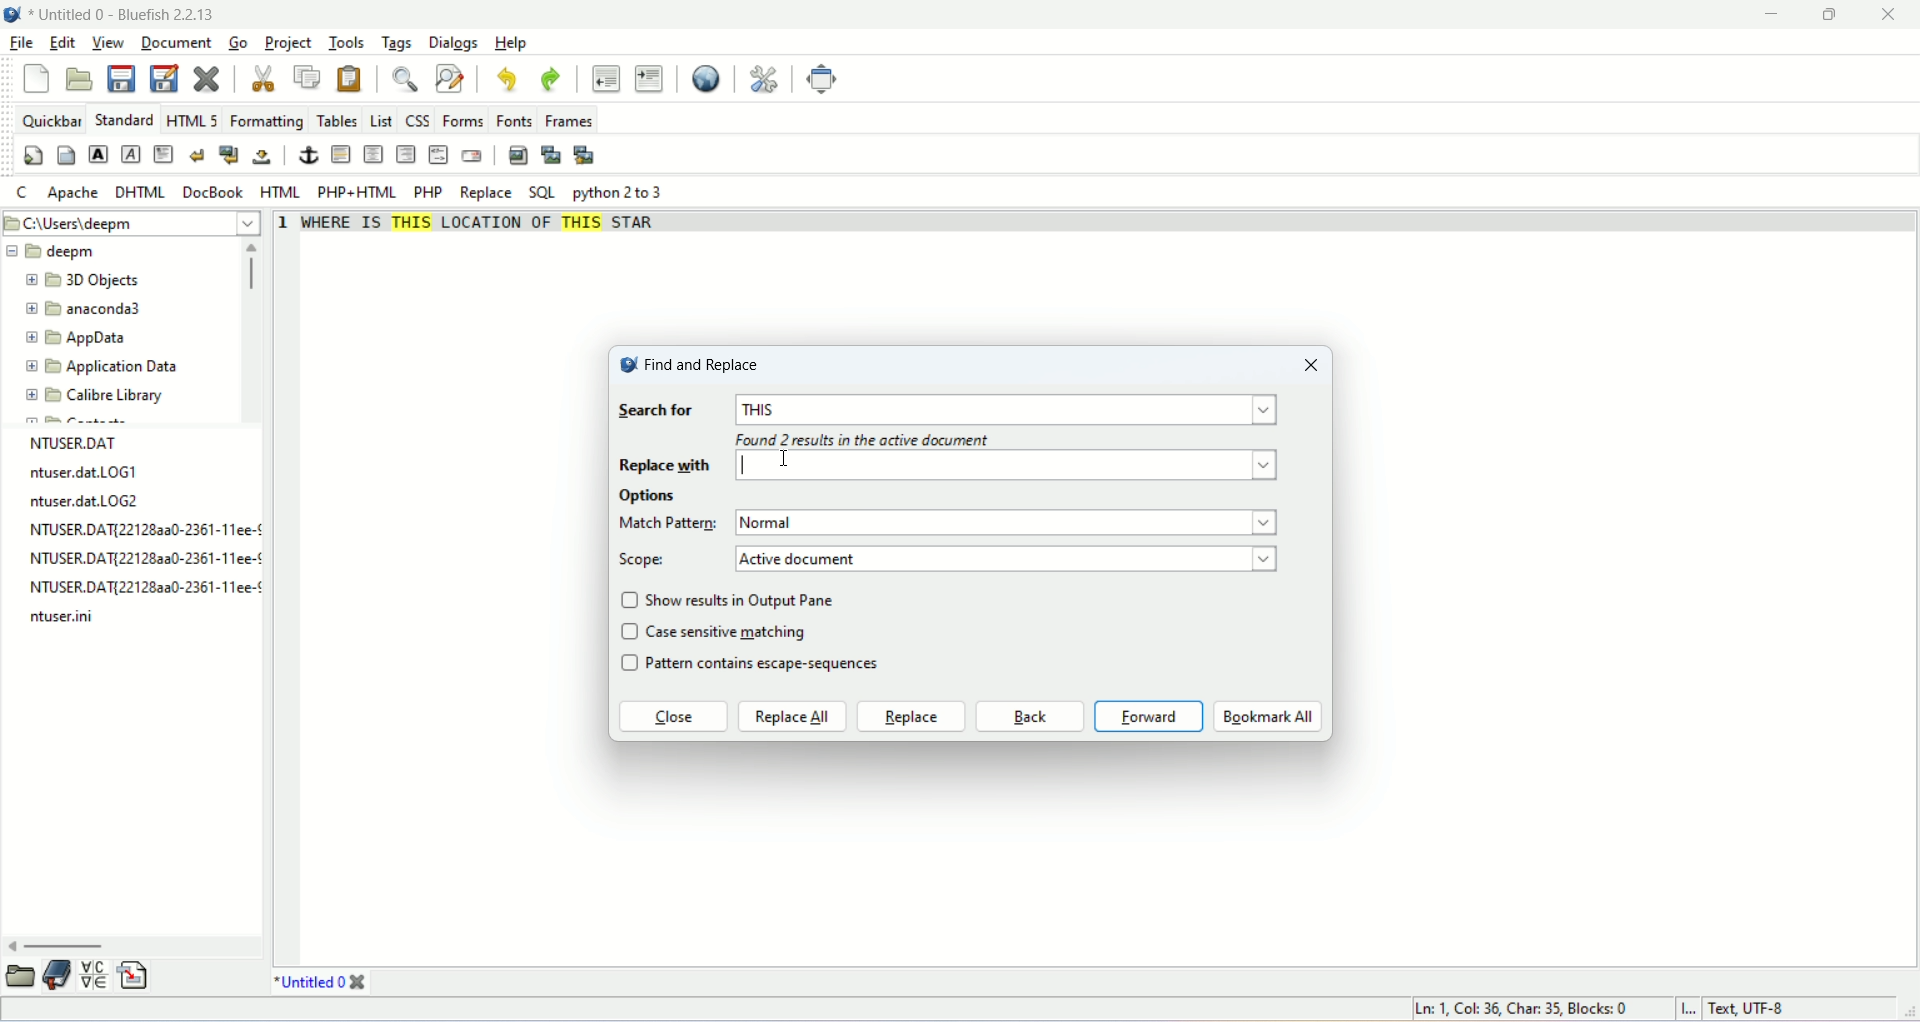 The height and width of the screenshot is (1022, 1920). Describe the element at coordinates (1029, 717) in the screenshot. I see `back` at that location.